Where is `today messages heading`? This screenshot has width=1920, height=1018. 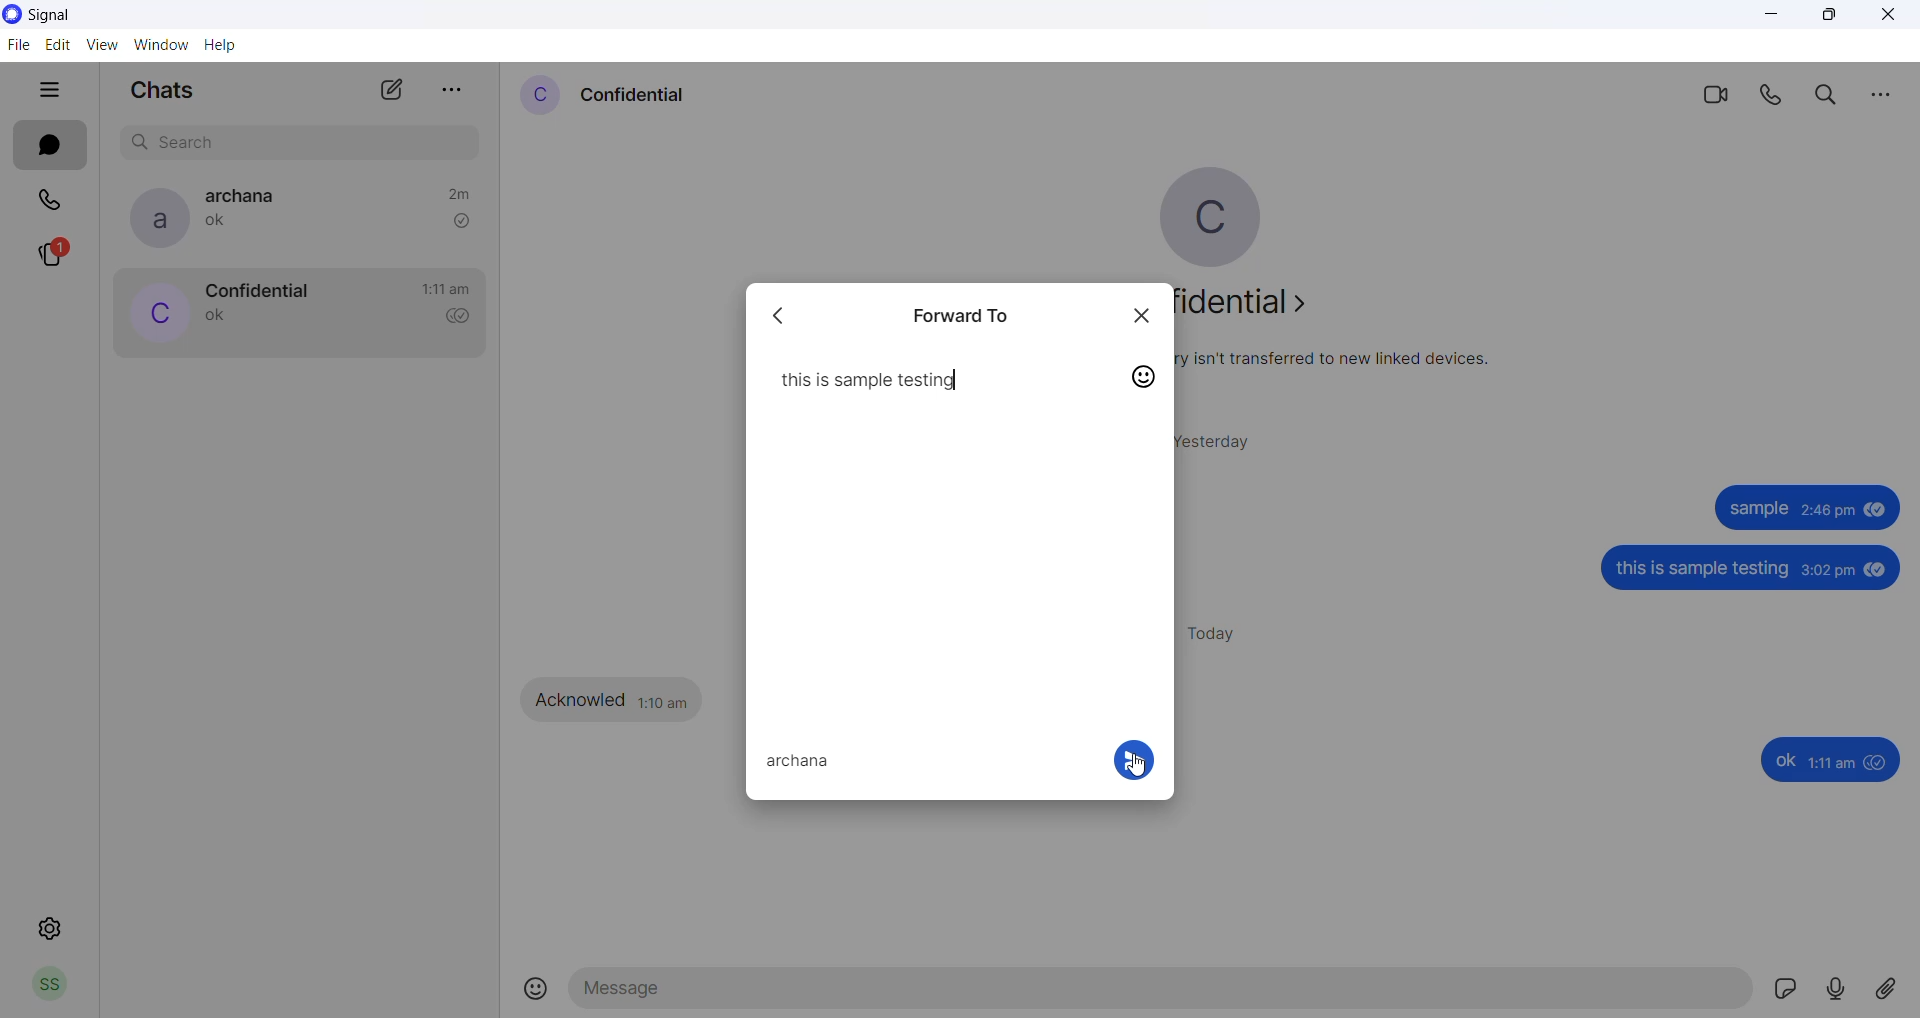 today messages heading is located at coordinates (1223, 631).